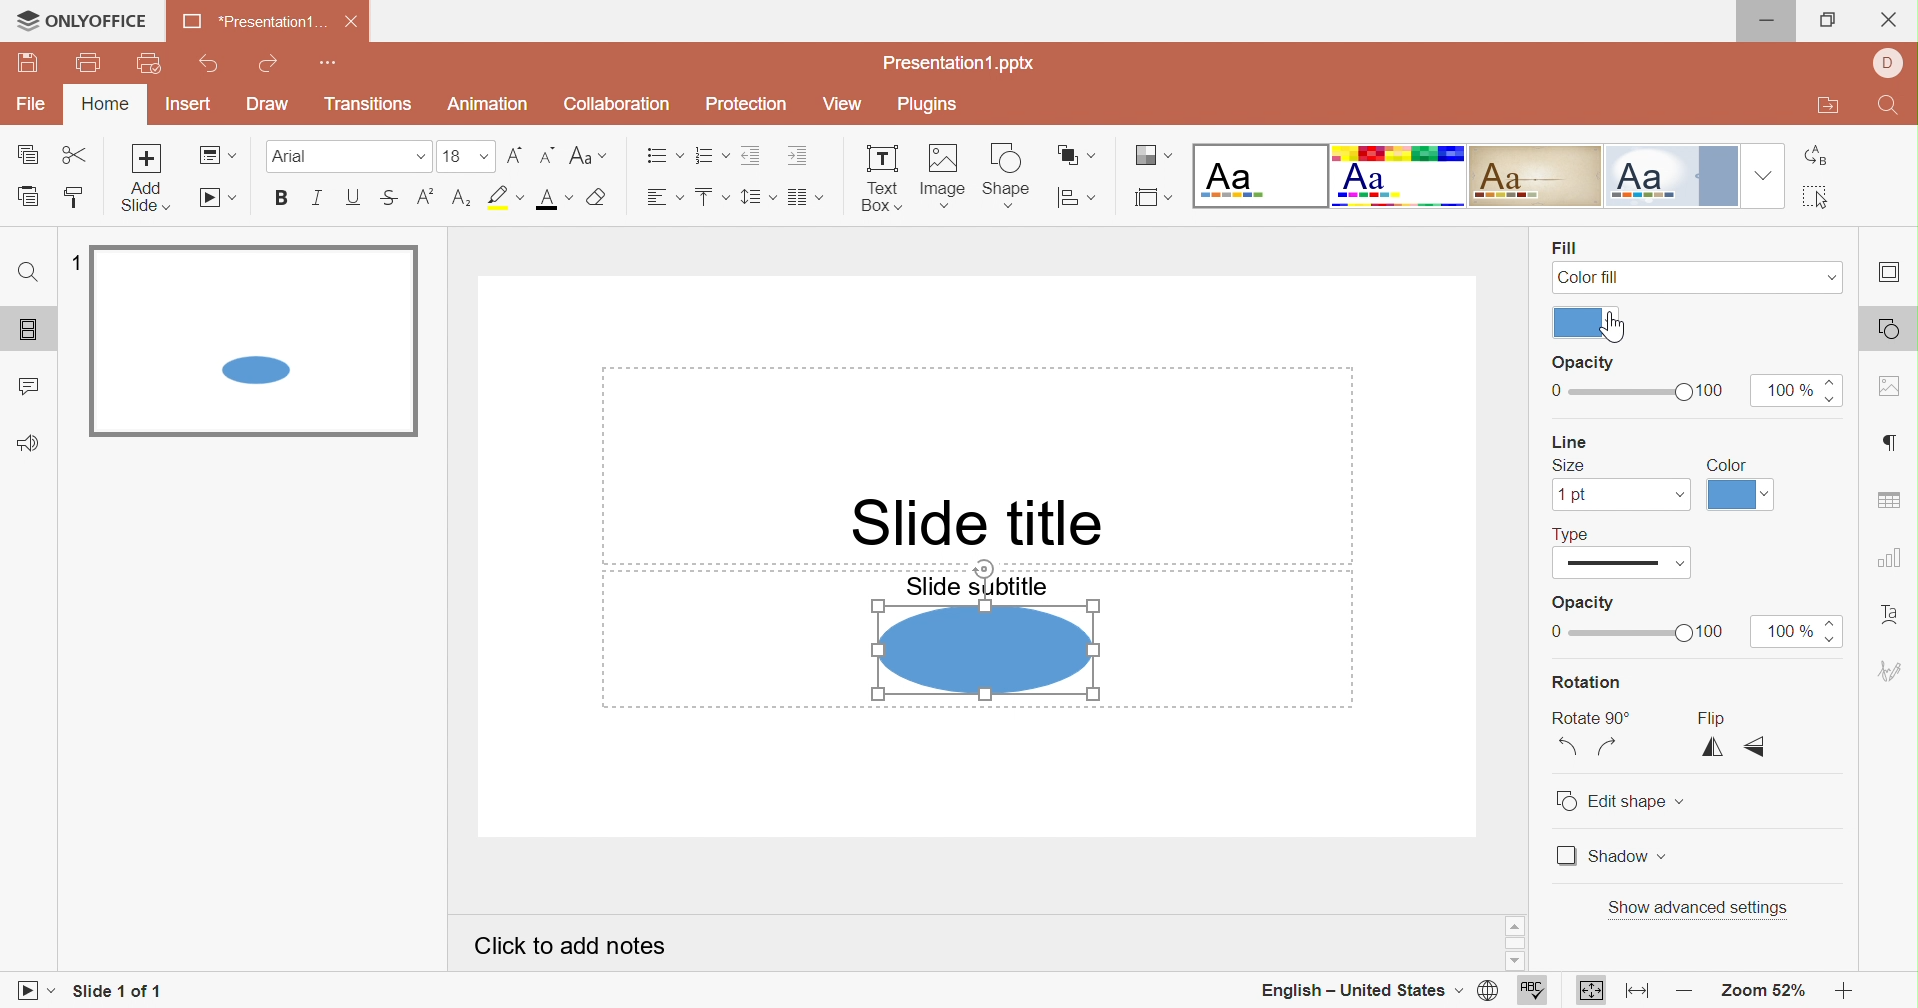 Image resolution: width=1918 pixels, height=1008 pixels. What do you see at coordinates (1569, 443) in the screenshot?
I see `Line` at bounding box center [1569, 443].